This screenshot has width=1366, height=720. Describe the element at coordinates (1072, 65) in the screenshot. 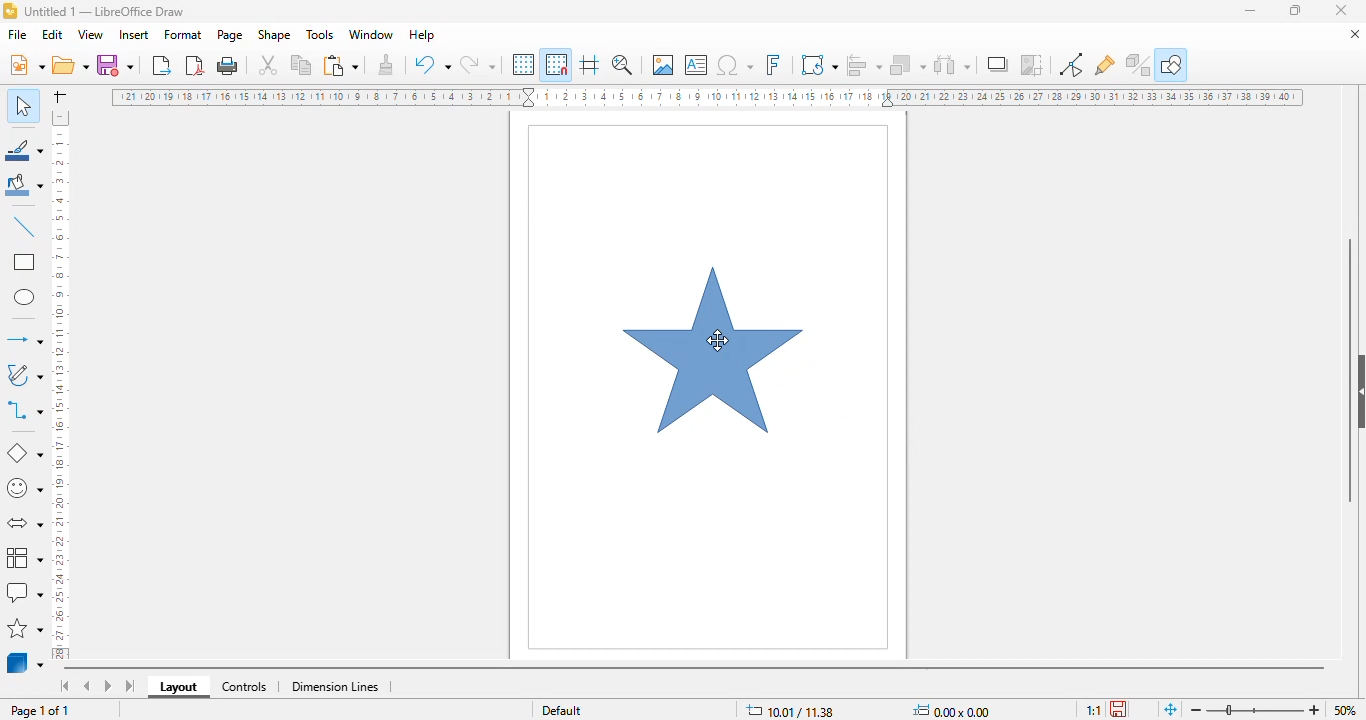

I see `toggle point edit mode` at that location.